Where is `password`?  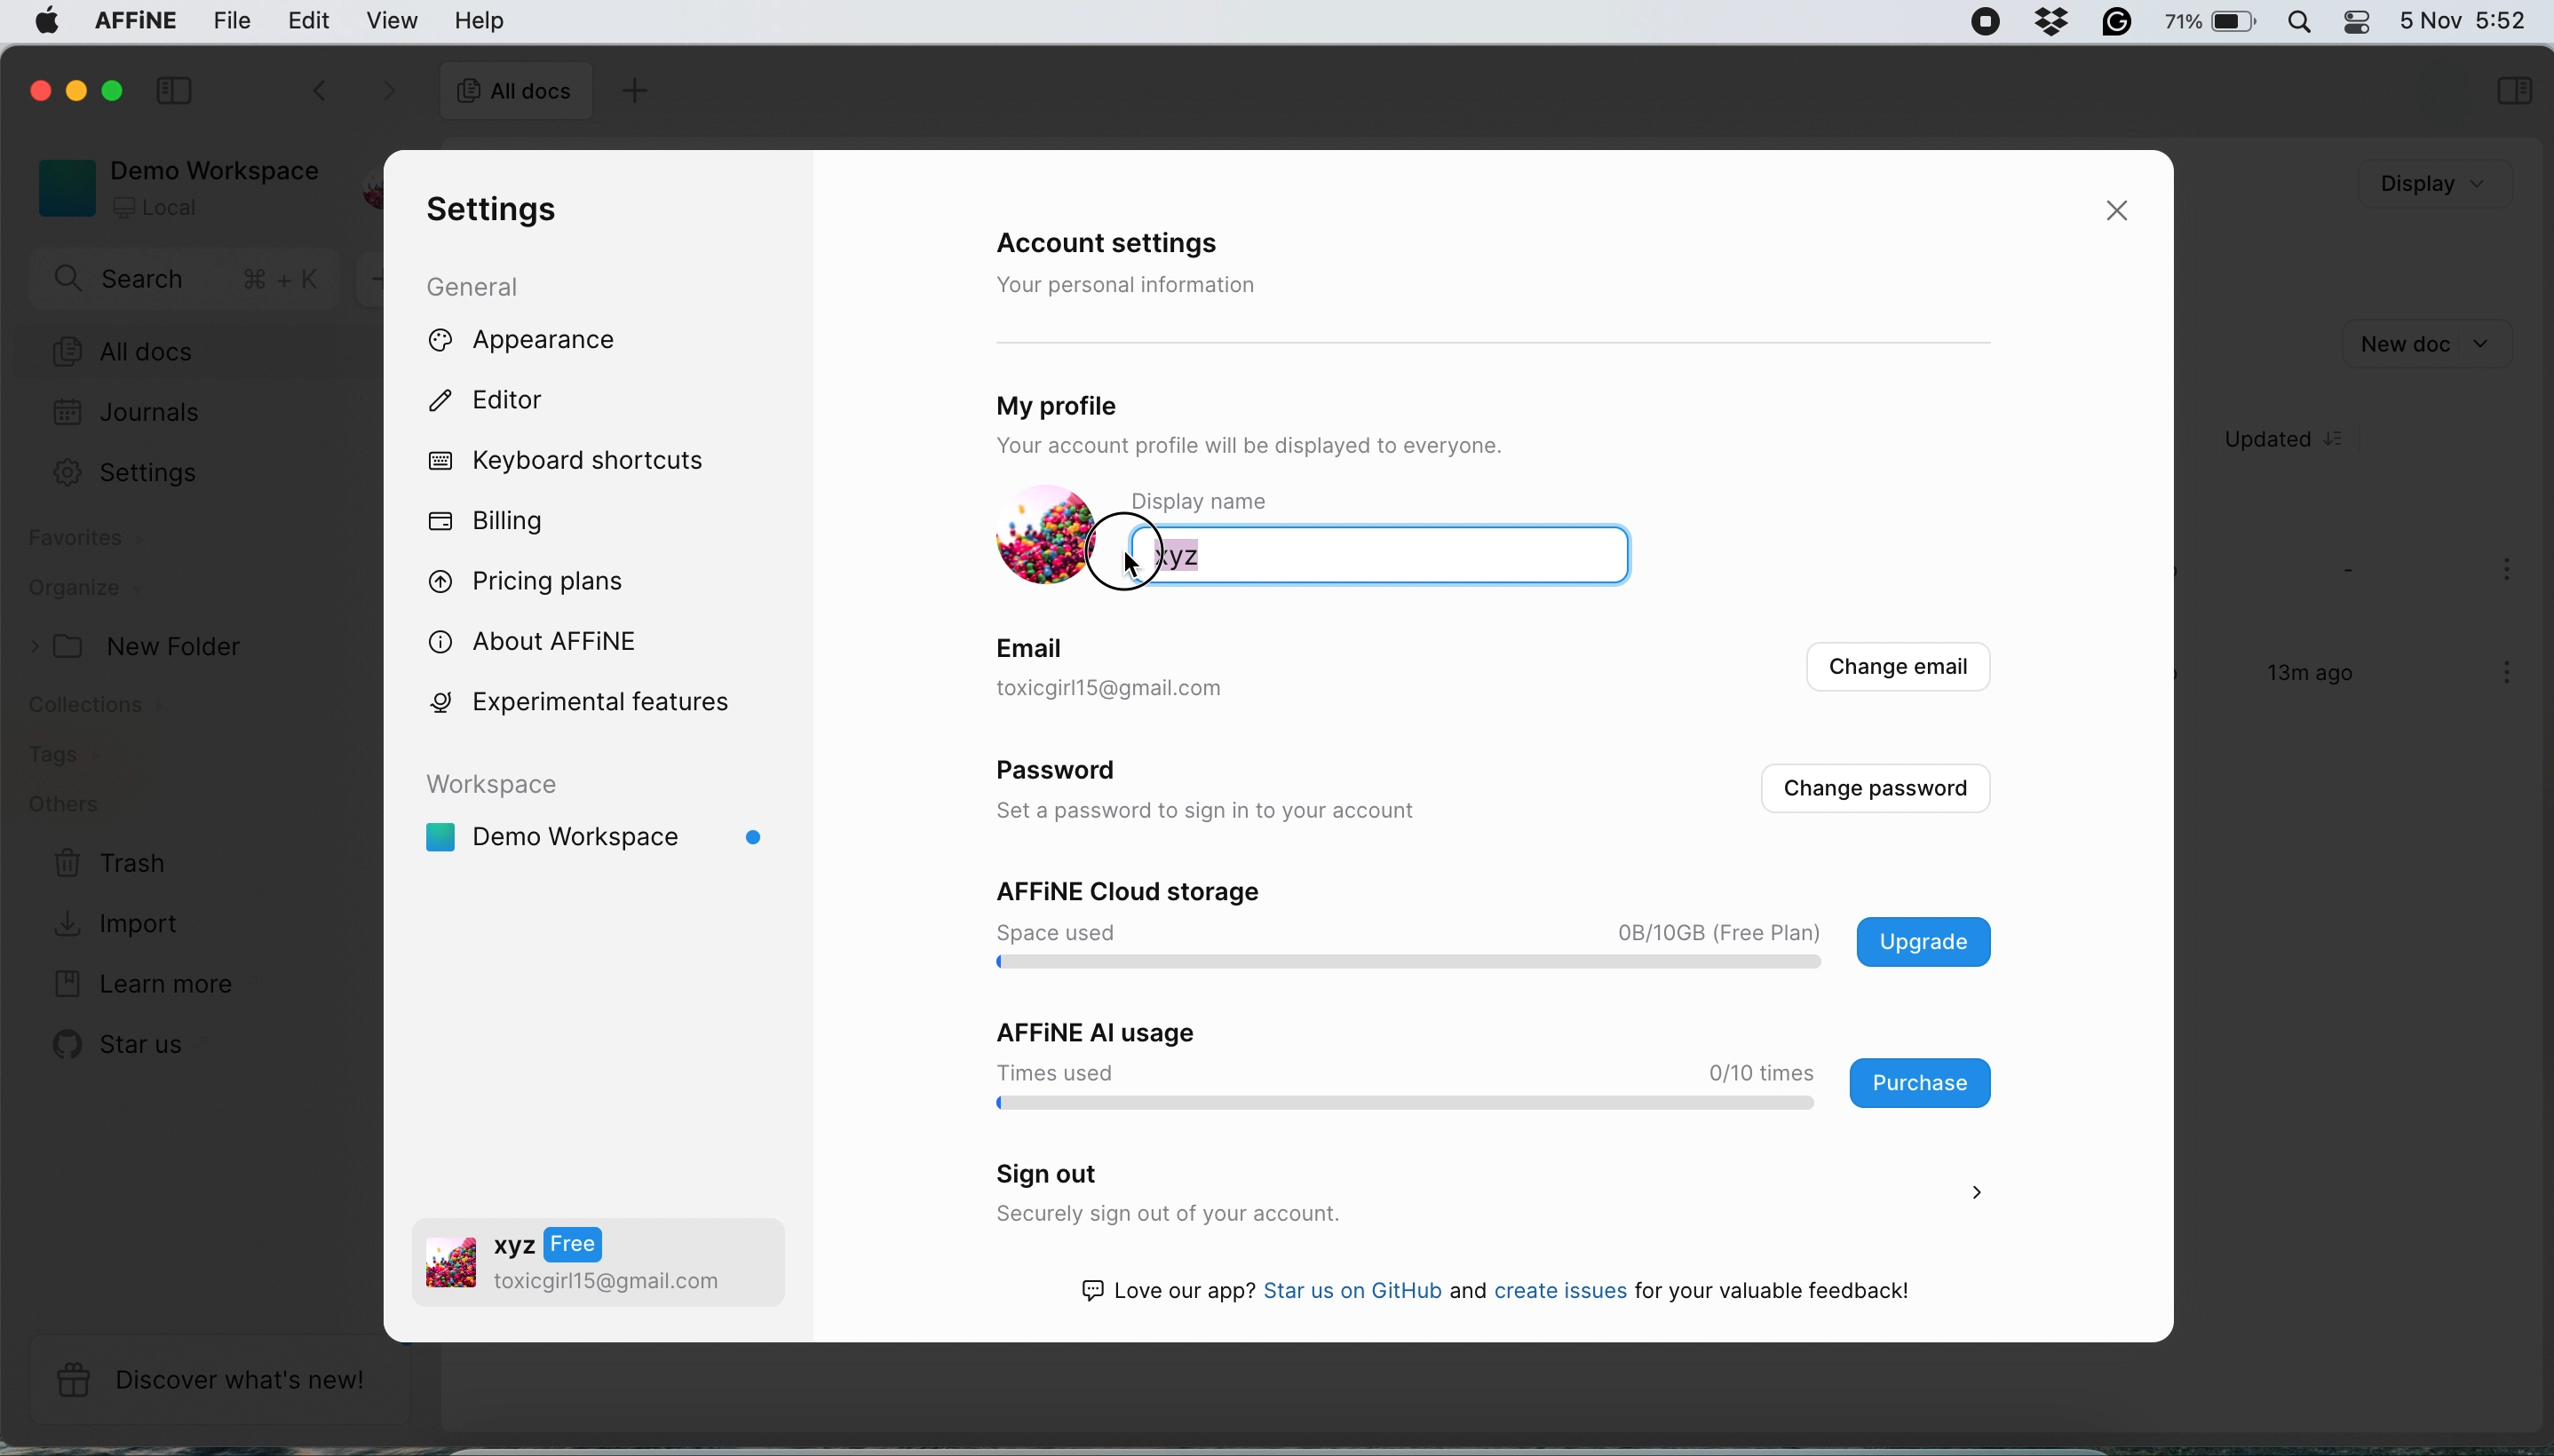 password is located at coordinates (1070, 775).